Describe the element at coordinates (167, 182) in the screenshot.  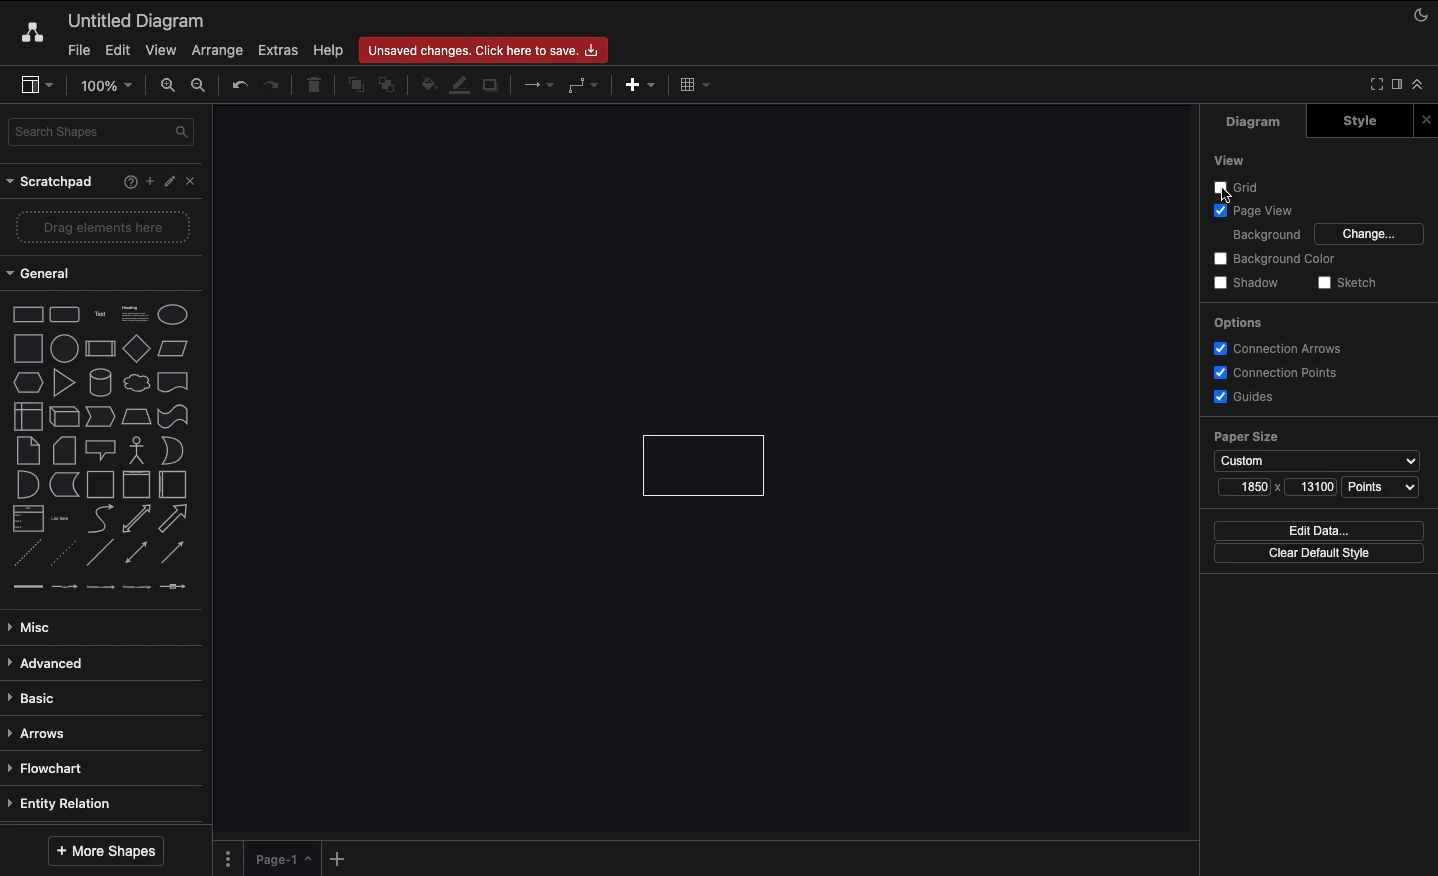
I see `Edit` at that location.